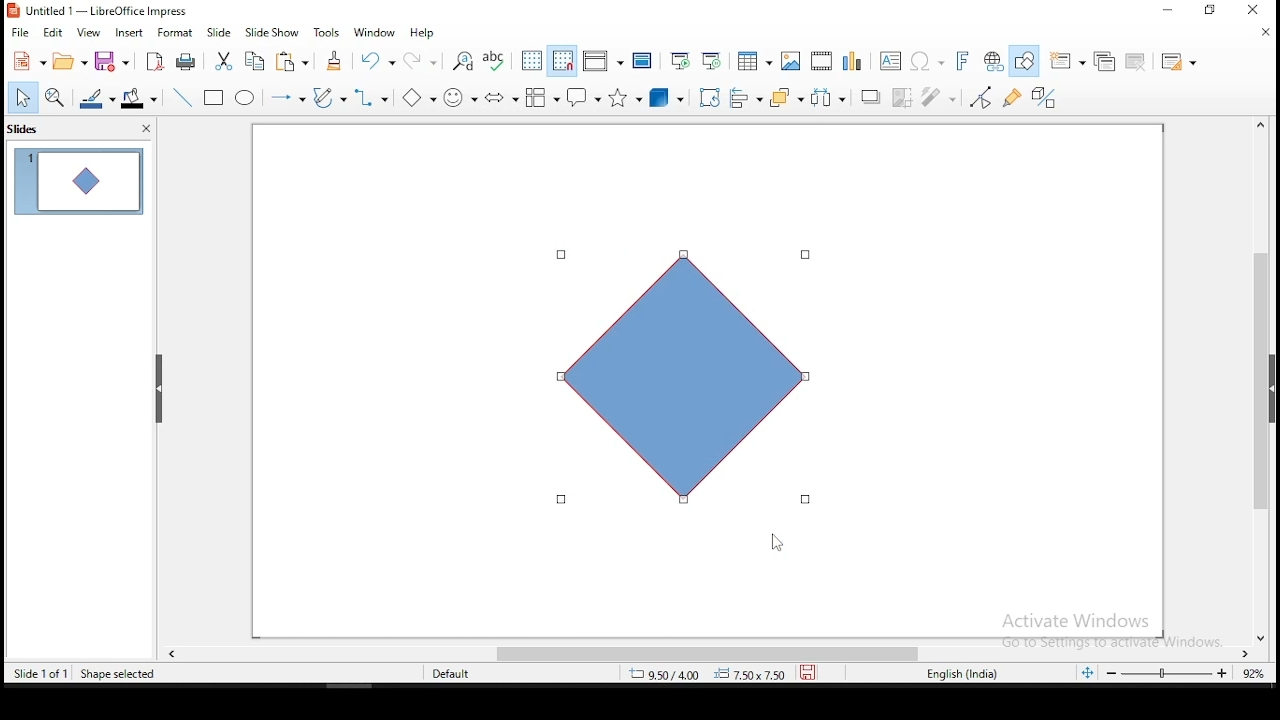 This screenshot has height=720, width=1280. Describe the element at coordinates (679, 60) in the screenshot. I see `start from first slide` at that location.